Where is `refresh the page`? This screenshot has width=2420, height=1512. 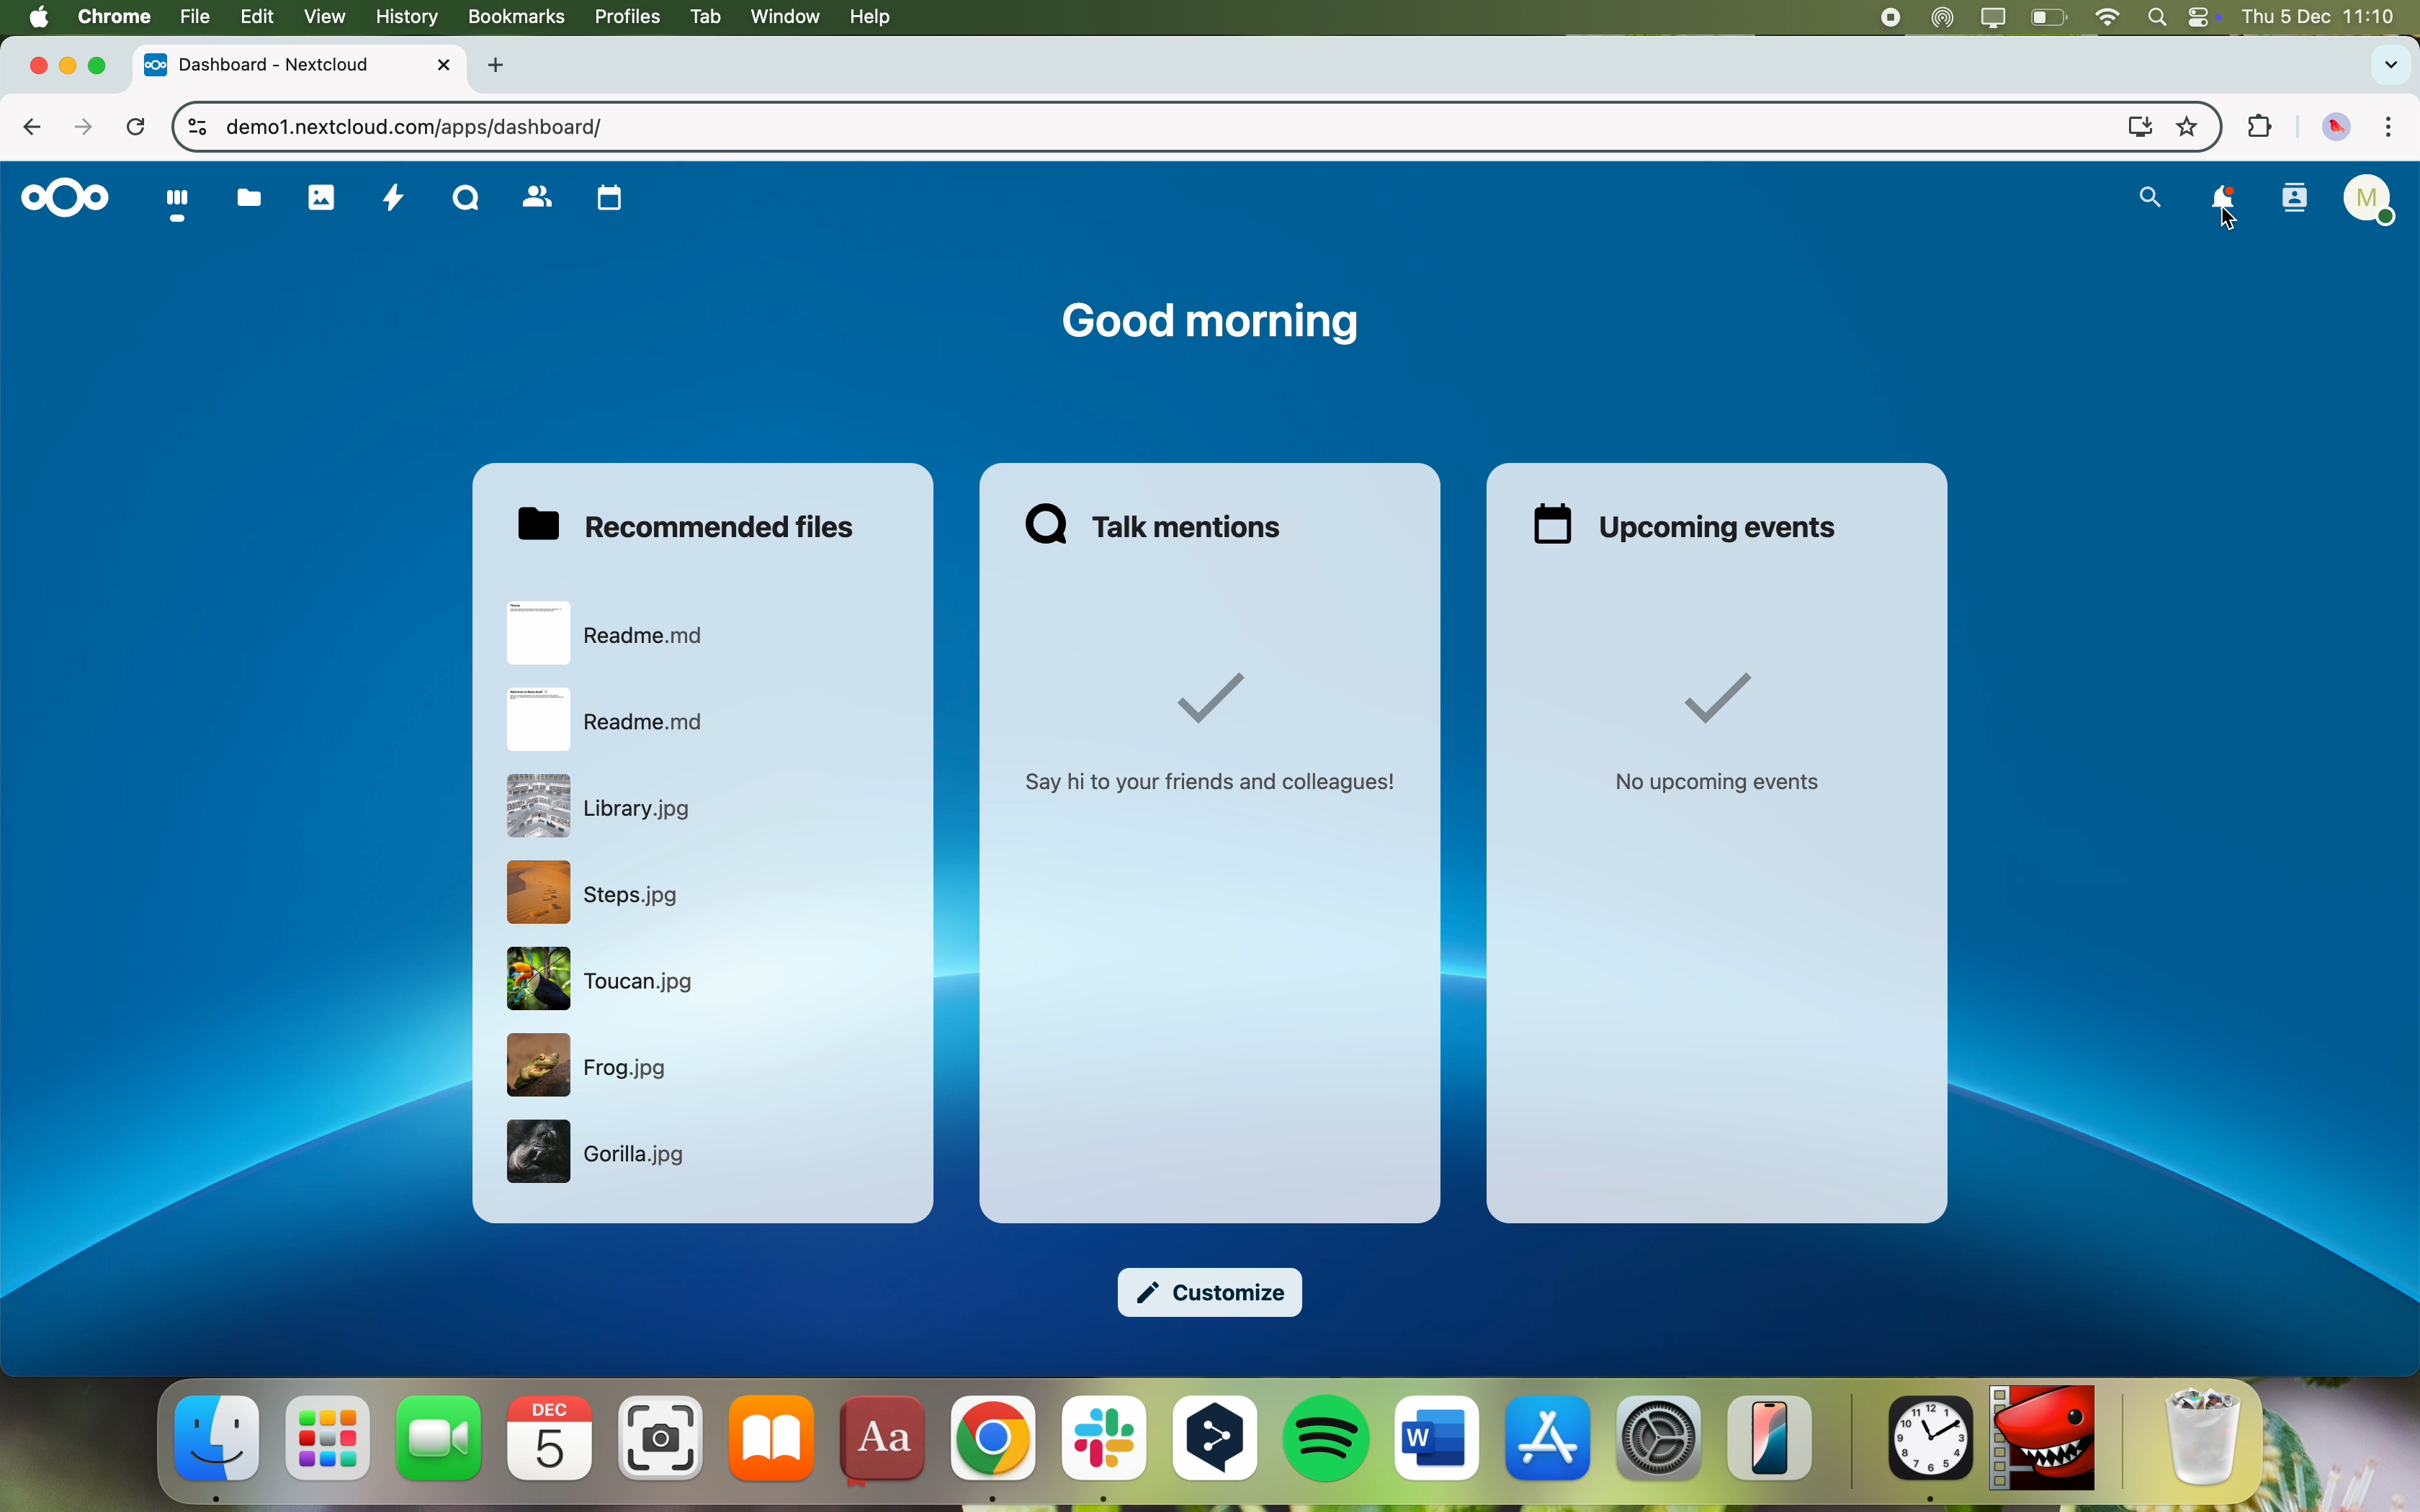
refresh the page is located at coordinates (137, 129).